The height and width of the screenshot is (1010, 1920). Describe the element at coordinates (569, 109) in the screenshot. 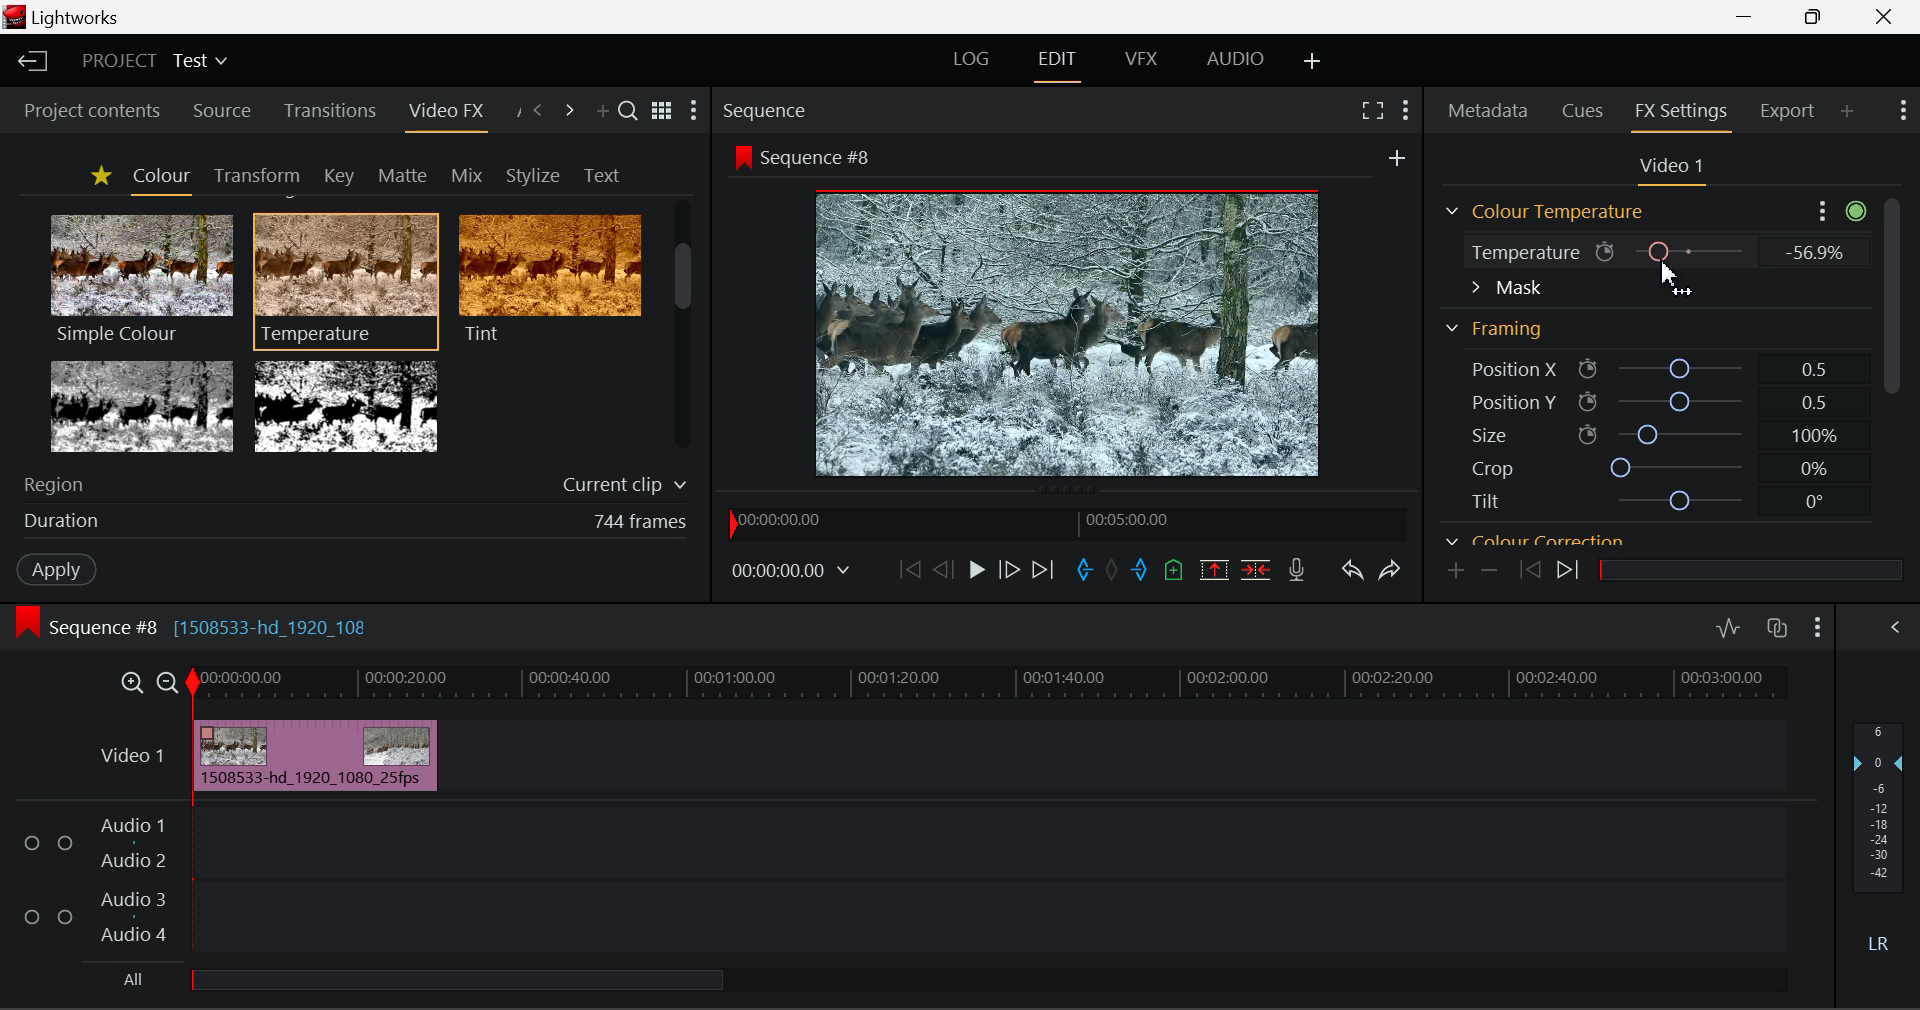

I see `Next Panel` at that location.